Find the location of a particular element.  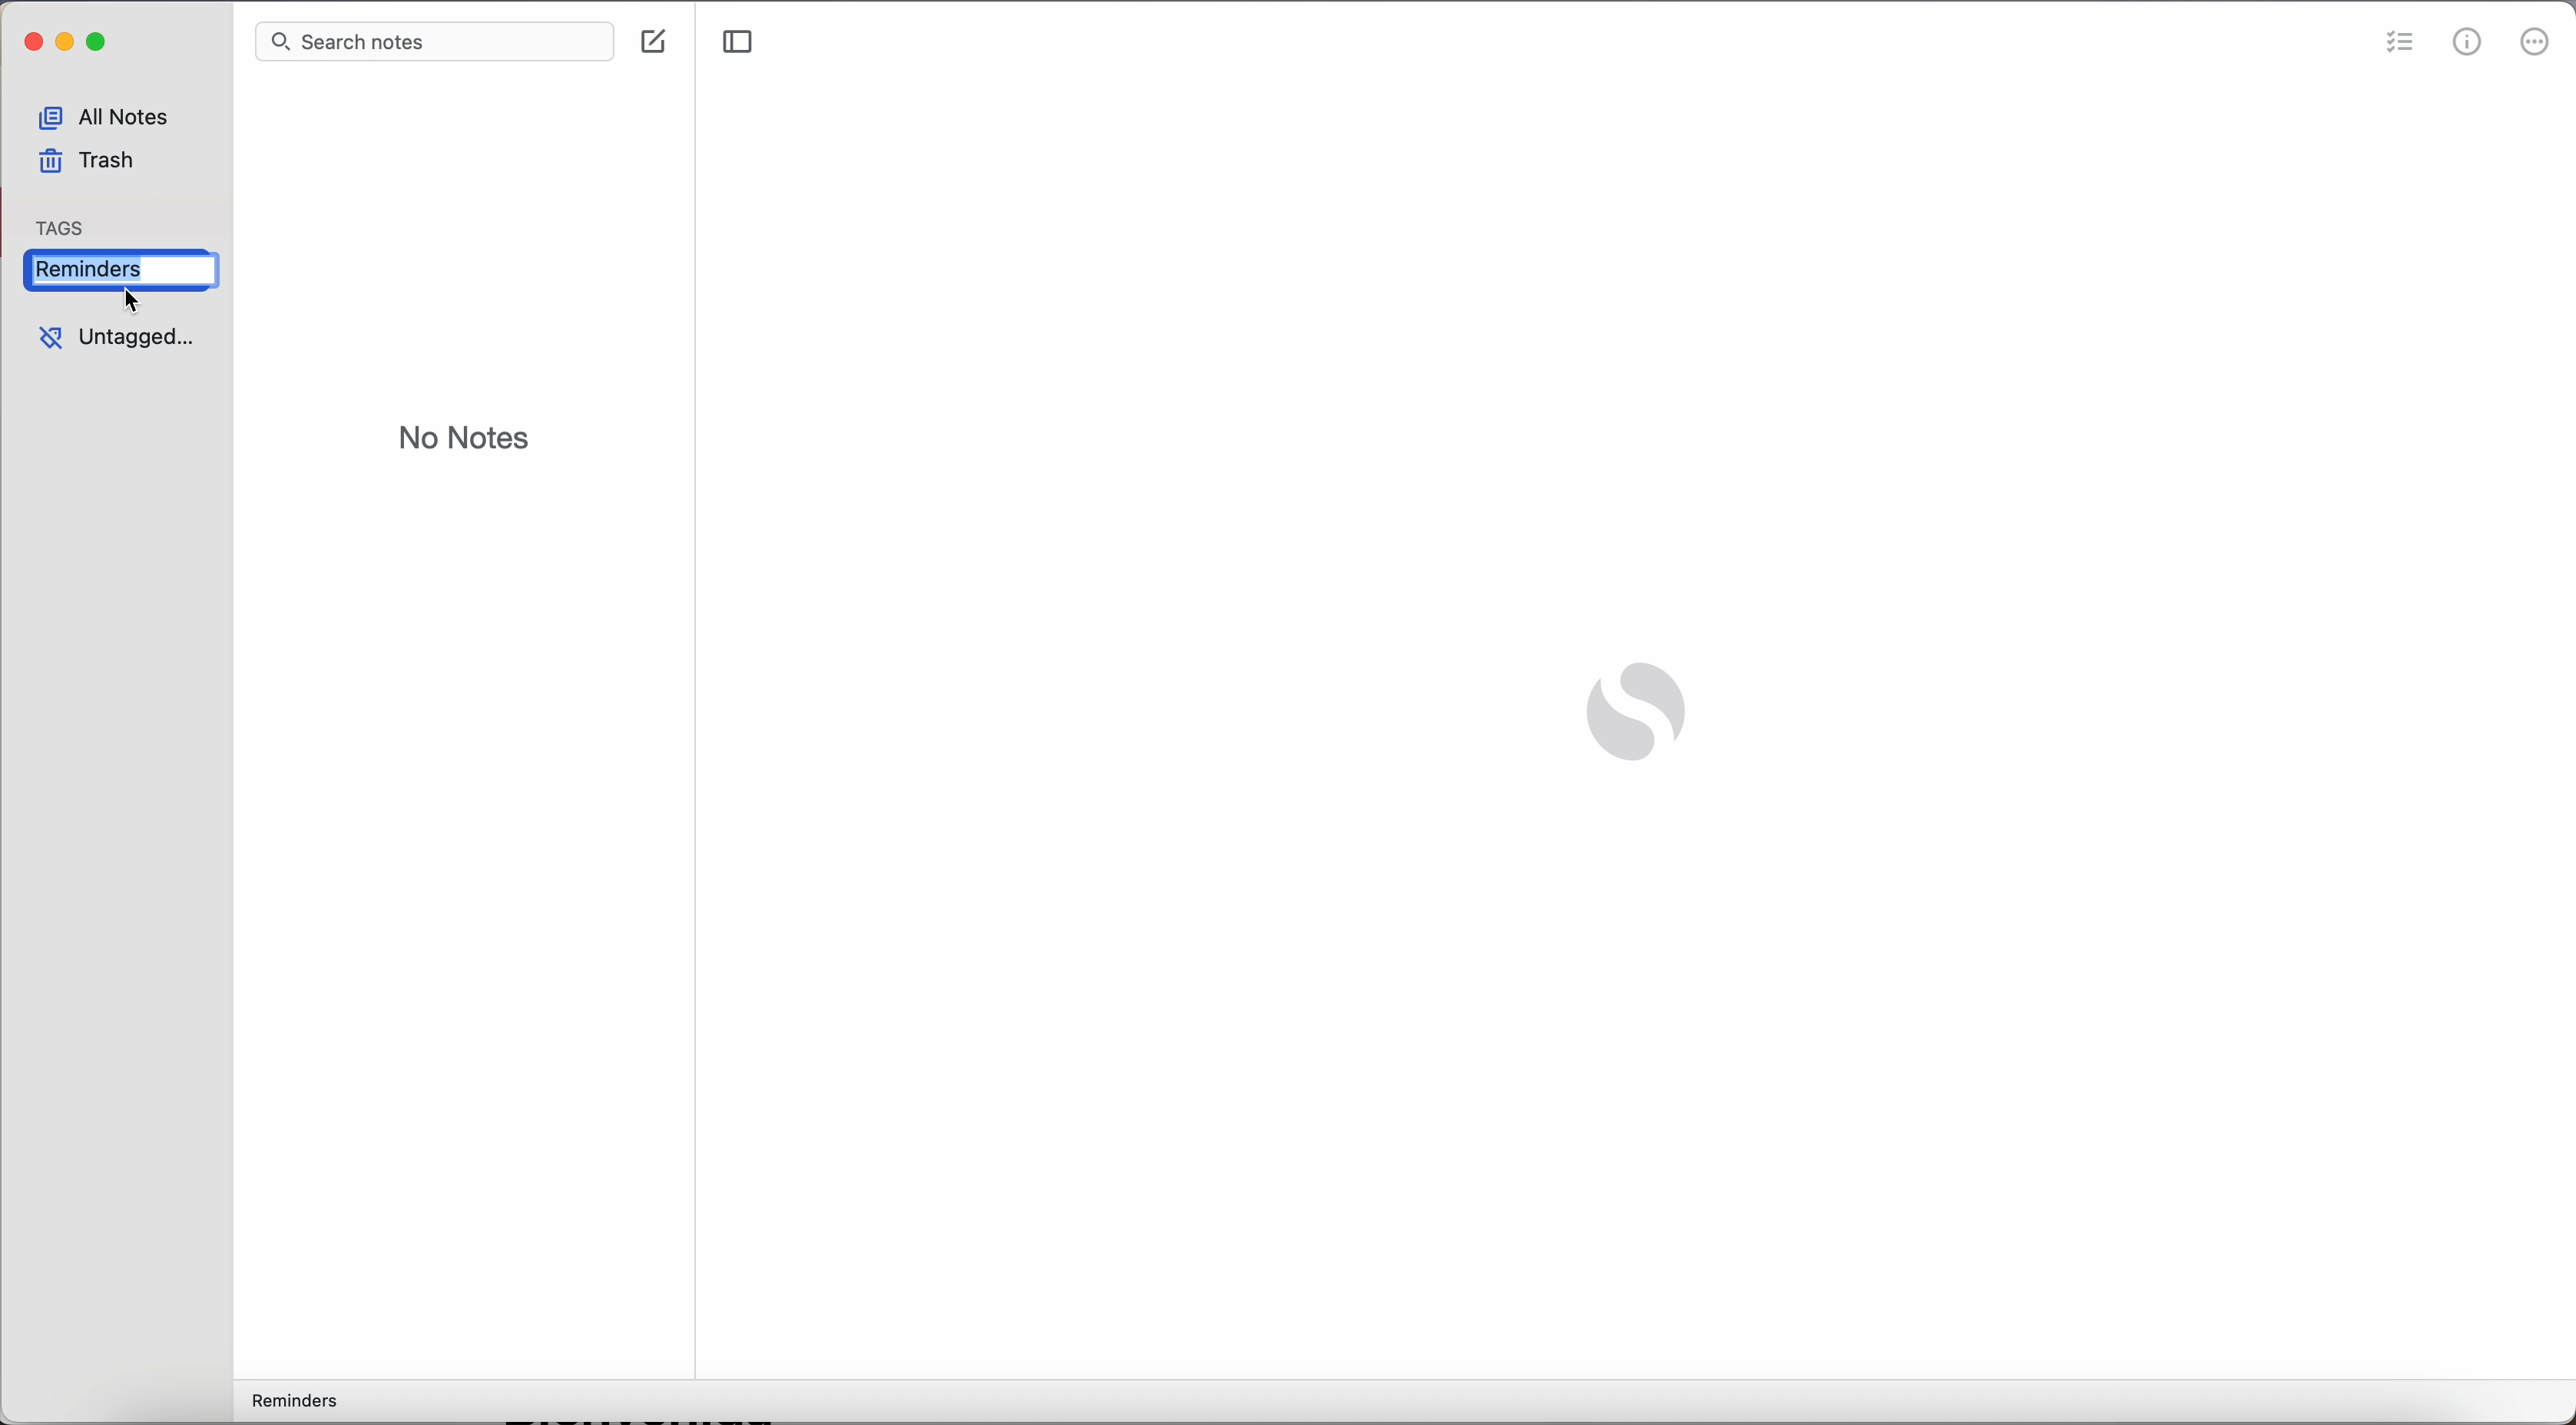

reminders tag is located at coordinates (290, 1403).